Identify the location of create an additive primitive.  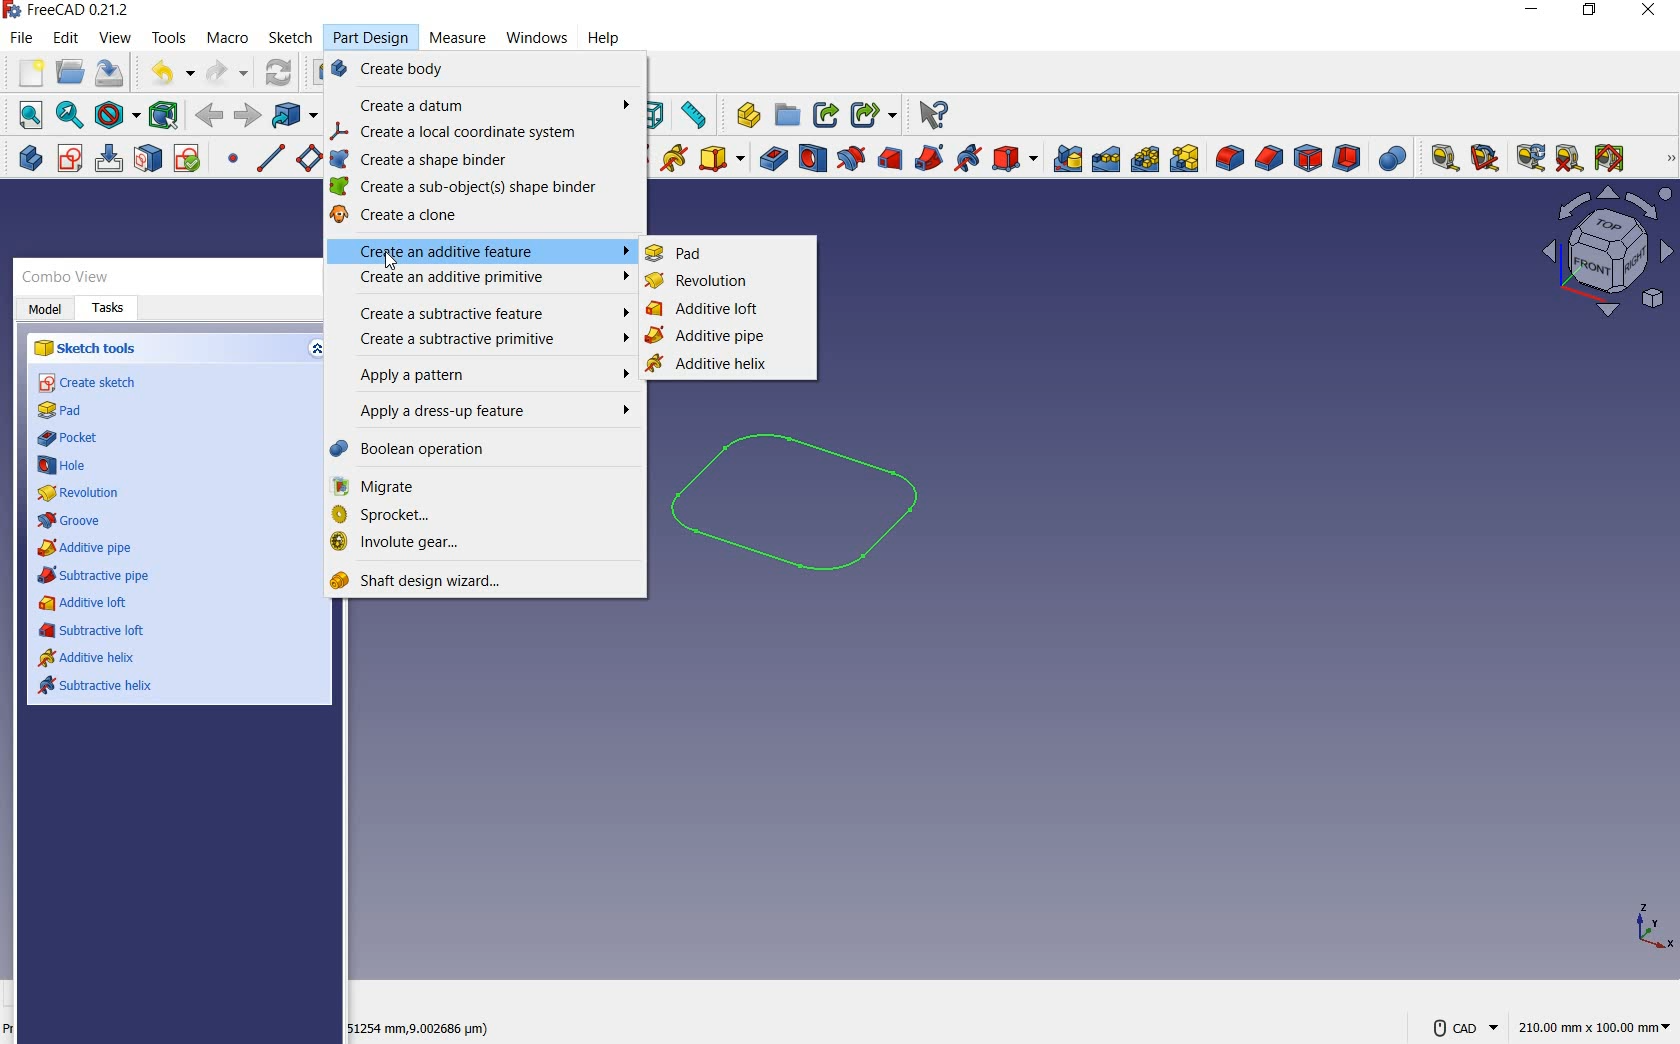
(485, 279).